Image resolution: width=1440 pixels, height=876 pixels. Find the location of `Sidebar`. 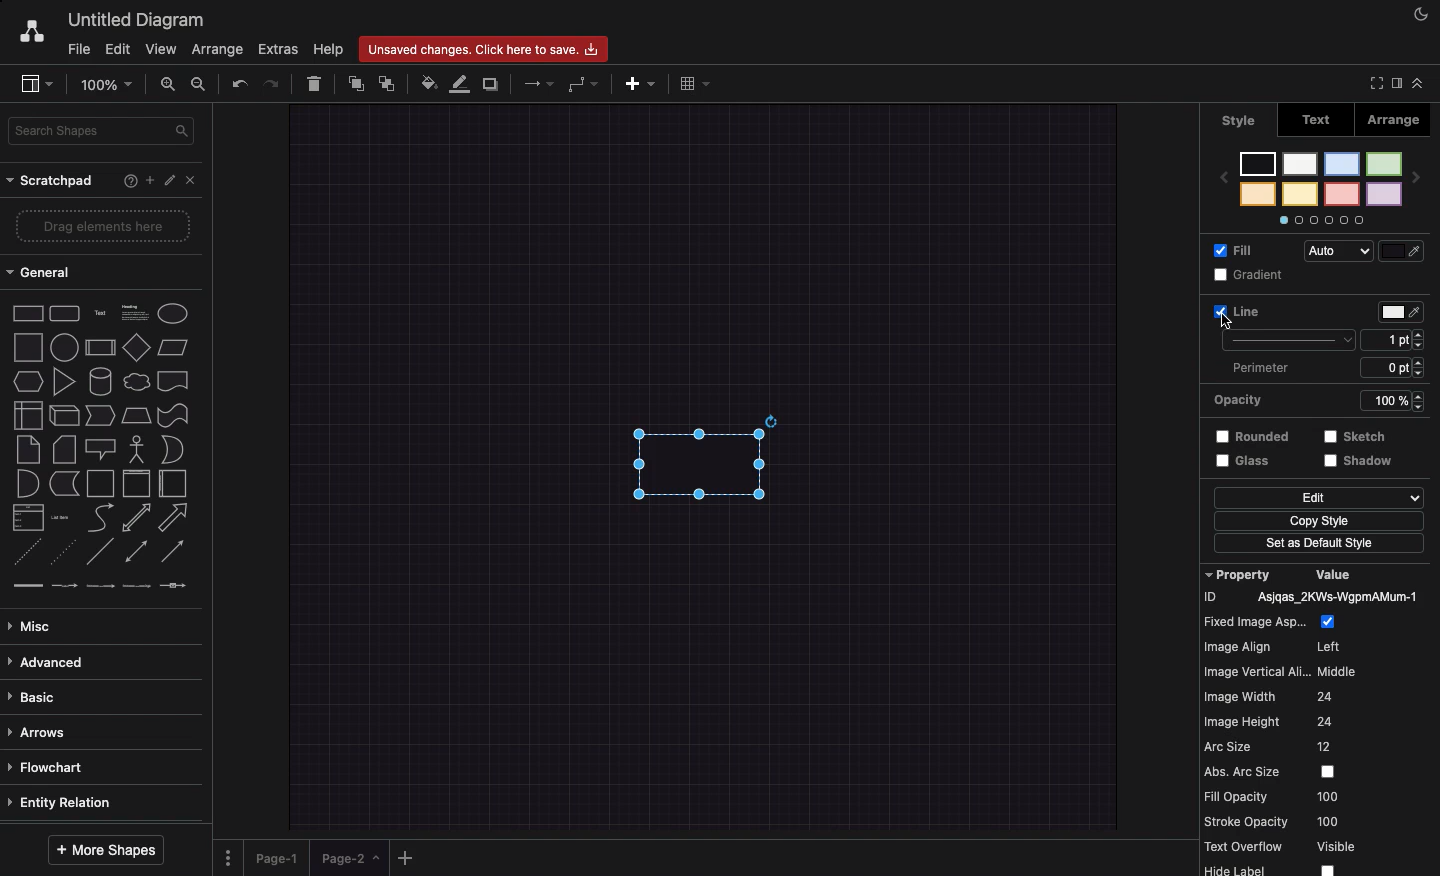

Sidebar is located at coordinates (1395, 82).